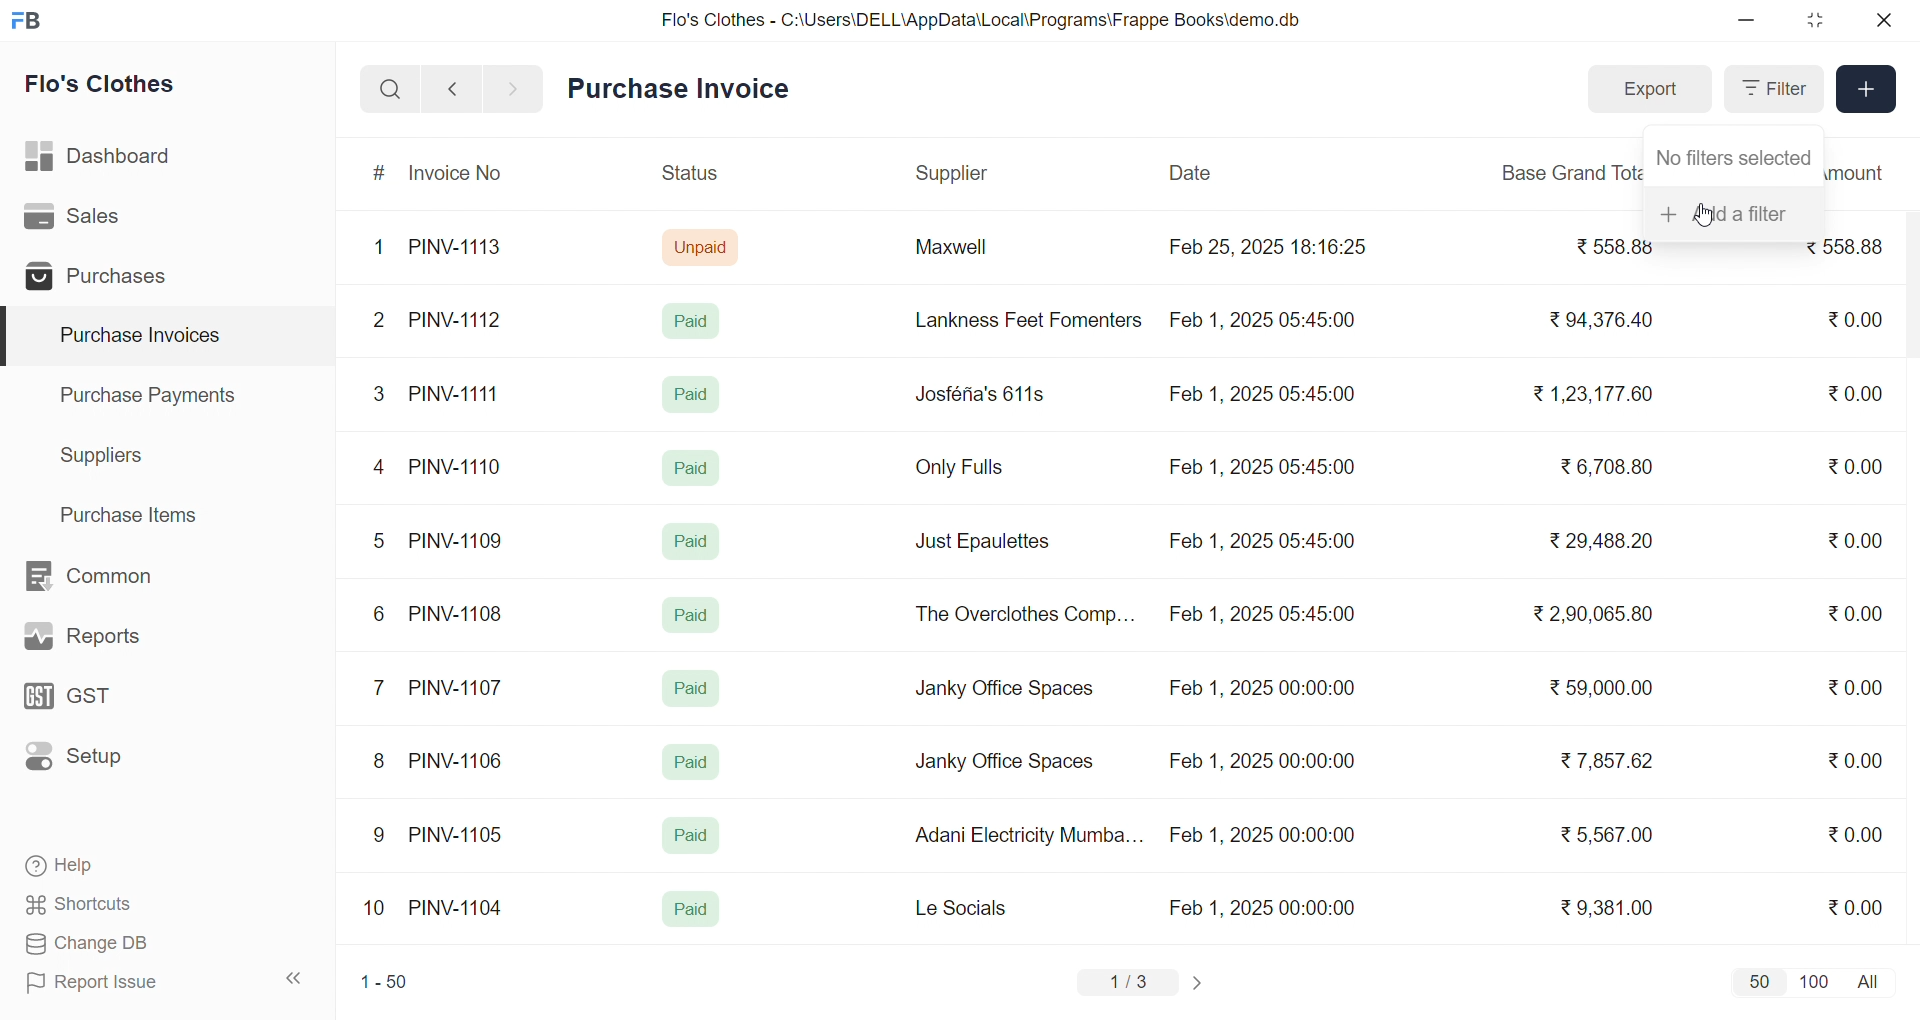 The image size is (1920, 1020). I want to click on Flo's Clothes - C:\Users\DELL\AppData\Local\Programs\Frappe Books\demo.db, so click(982, 20).